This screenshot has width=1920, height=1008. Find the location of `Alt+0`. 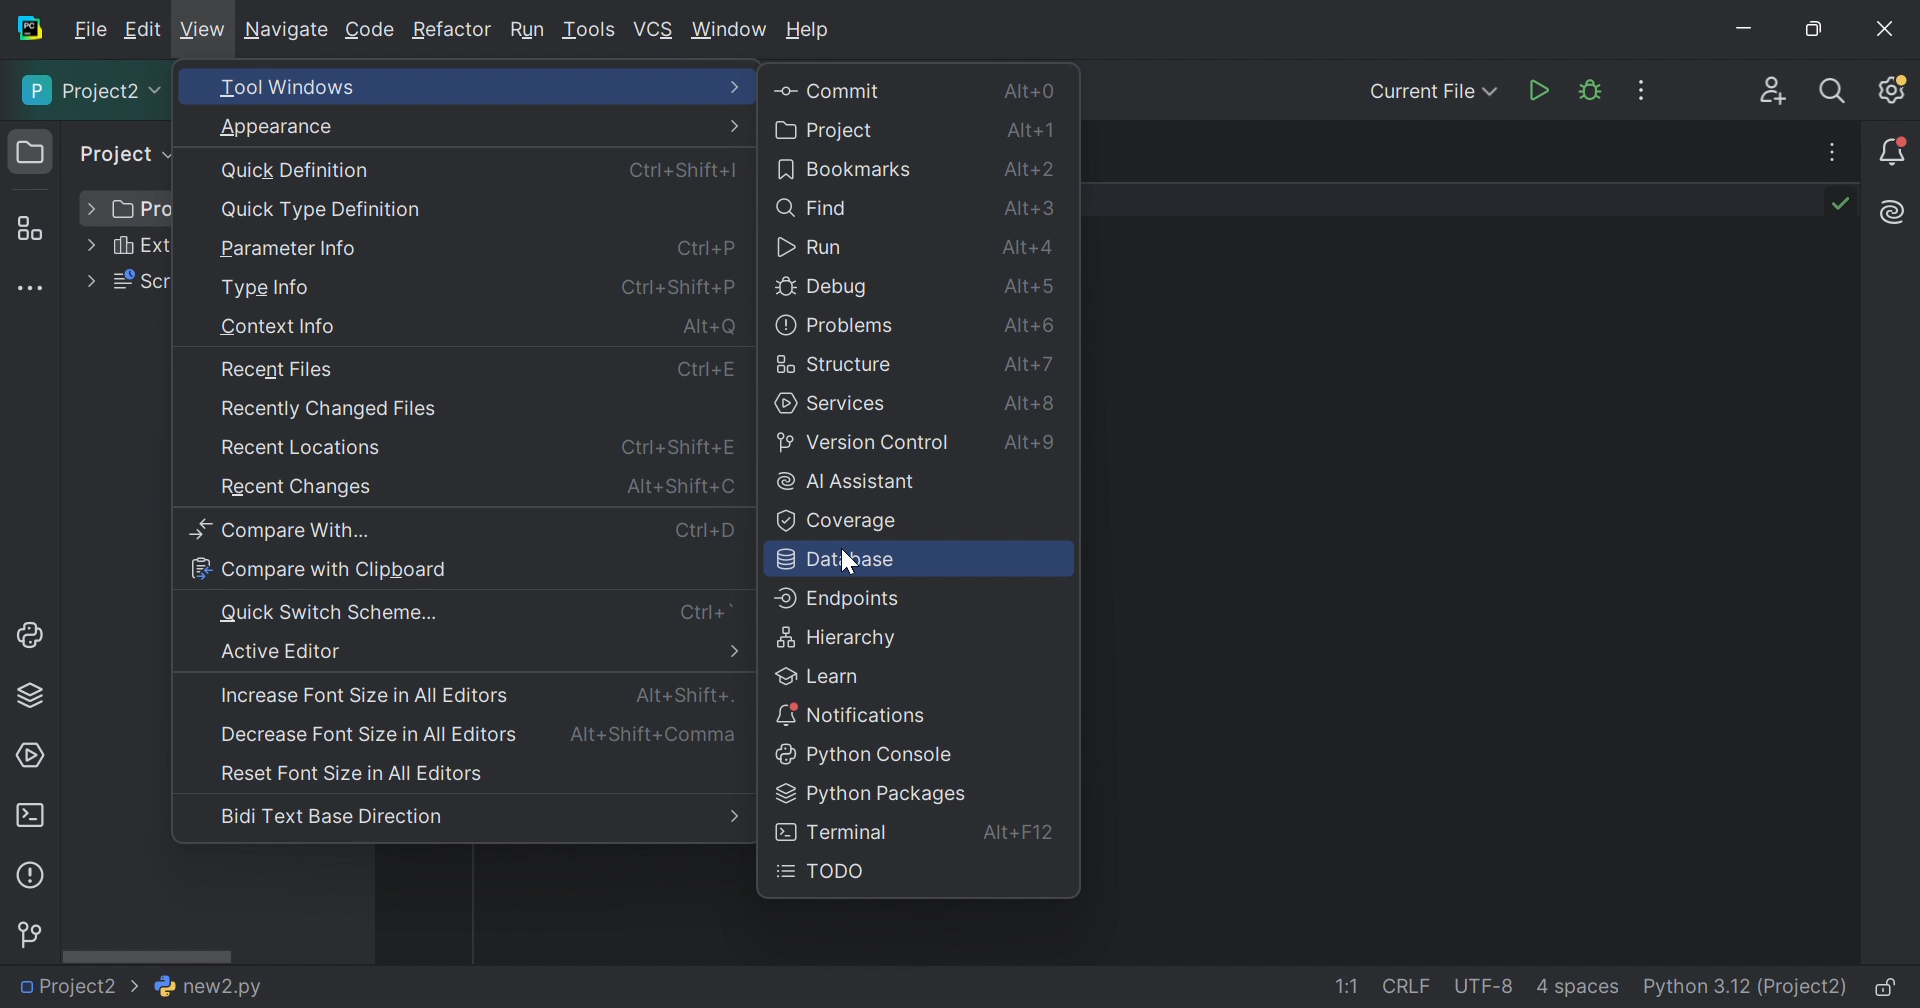

Alt+0 is located at coordinates (1031, 90).